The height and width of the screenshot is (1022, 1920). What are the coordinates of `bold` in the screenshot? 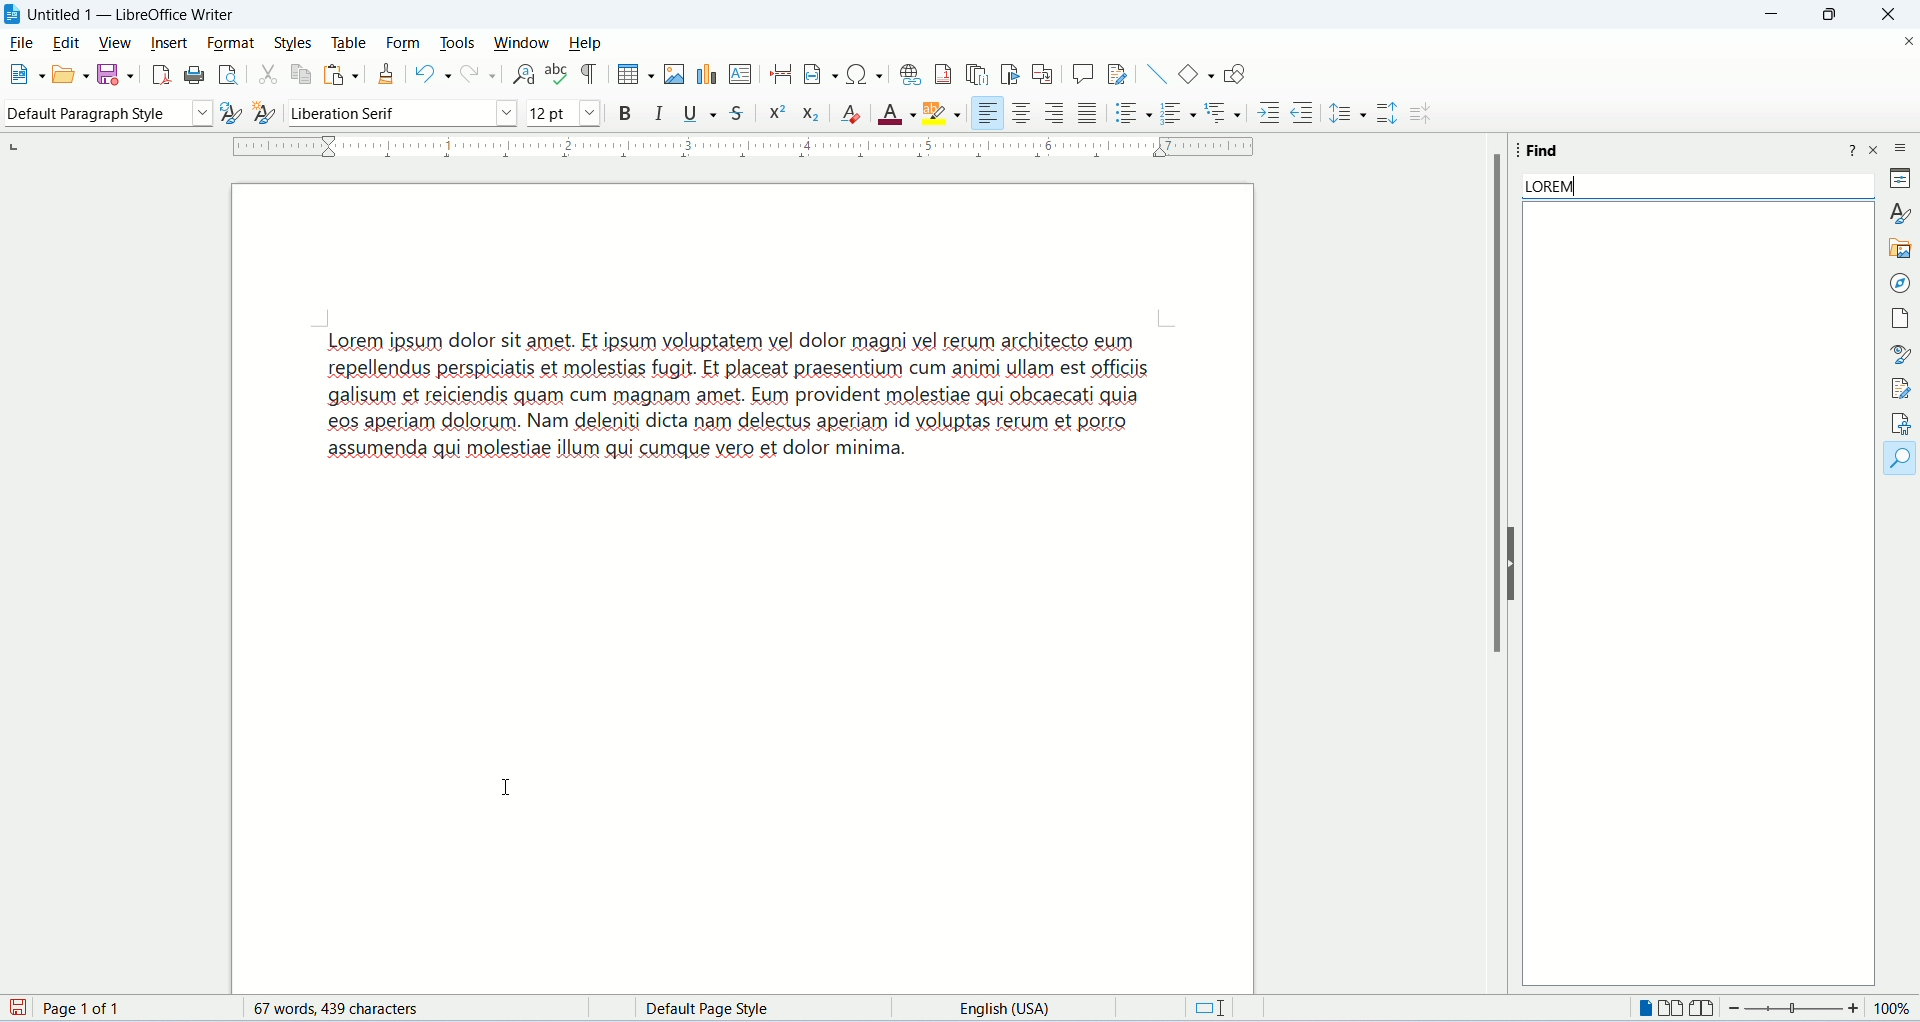 It's located at (621, 112).